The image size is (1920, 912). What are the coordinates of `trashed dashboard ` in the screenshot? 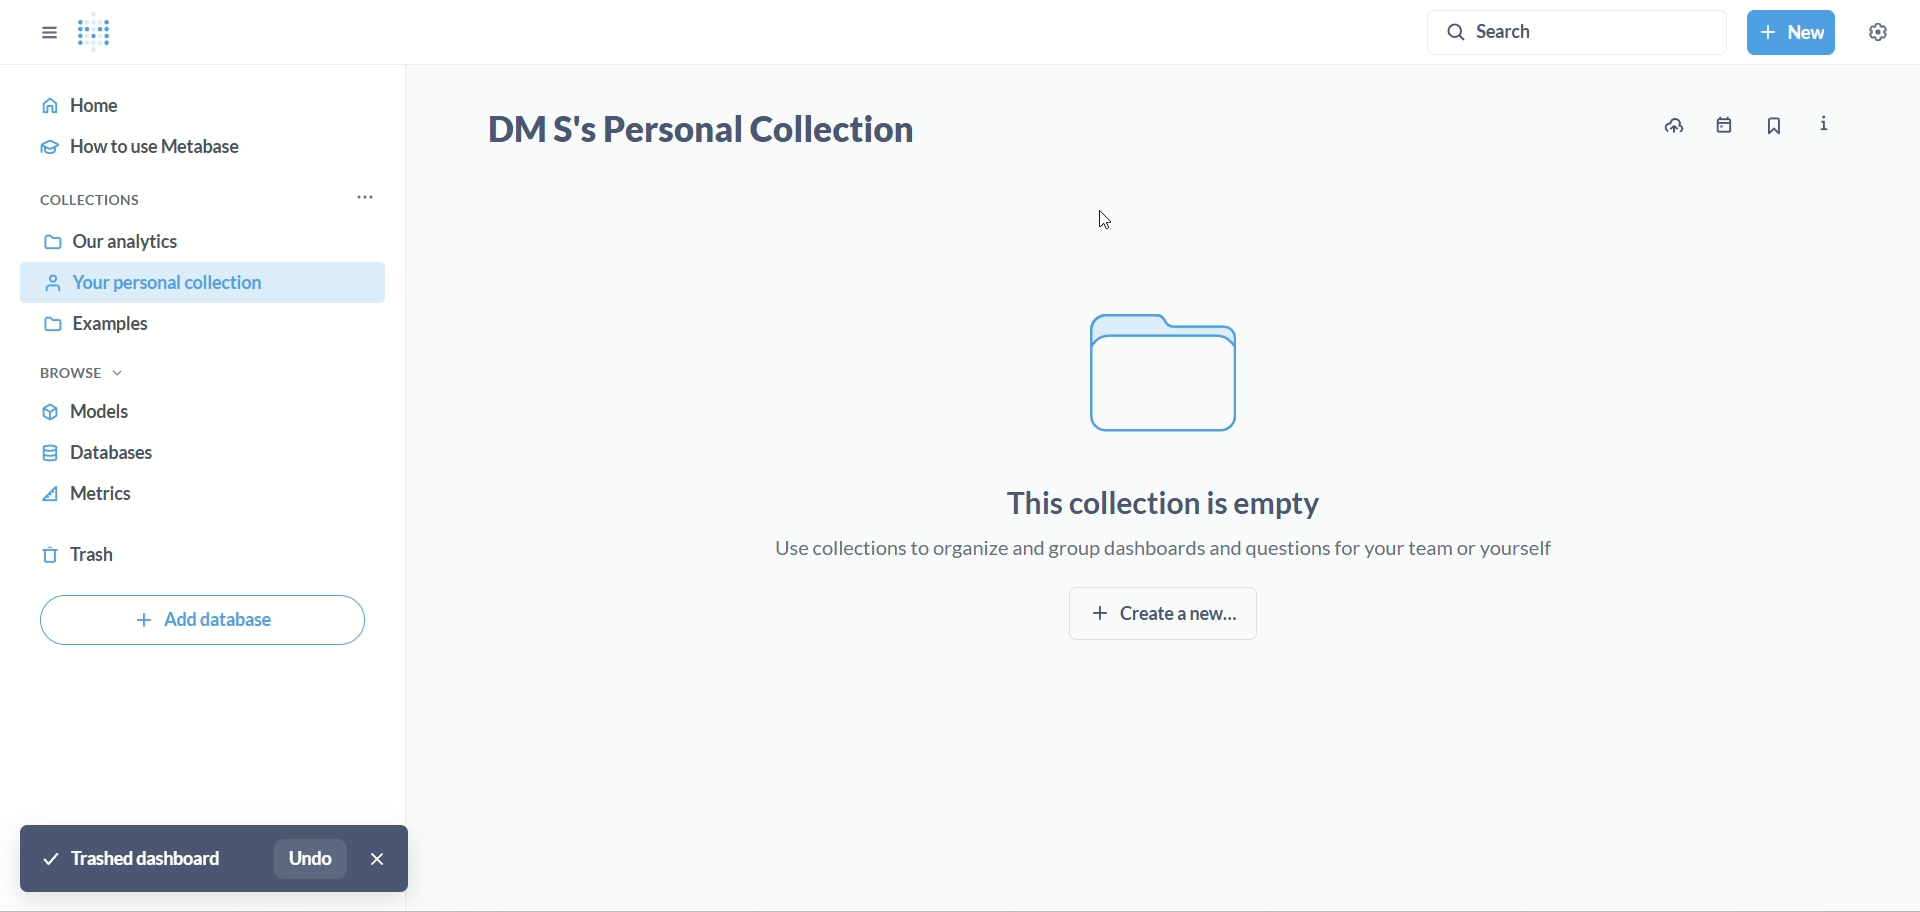 It's located at (133, 857).